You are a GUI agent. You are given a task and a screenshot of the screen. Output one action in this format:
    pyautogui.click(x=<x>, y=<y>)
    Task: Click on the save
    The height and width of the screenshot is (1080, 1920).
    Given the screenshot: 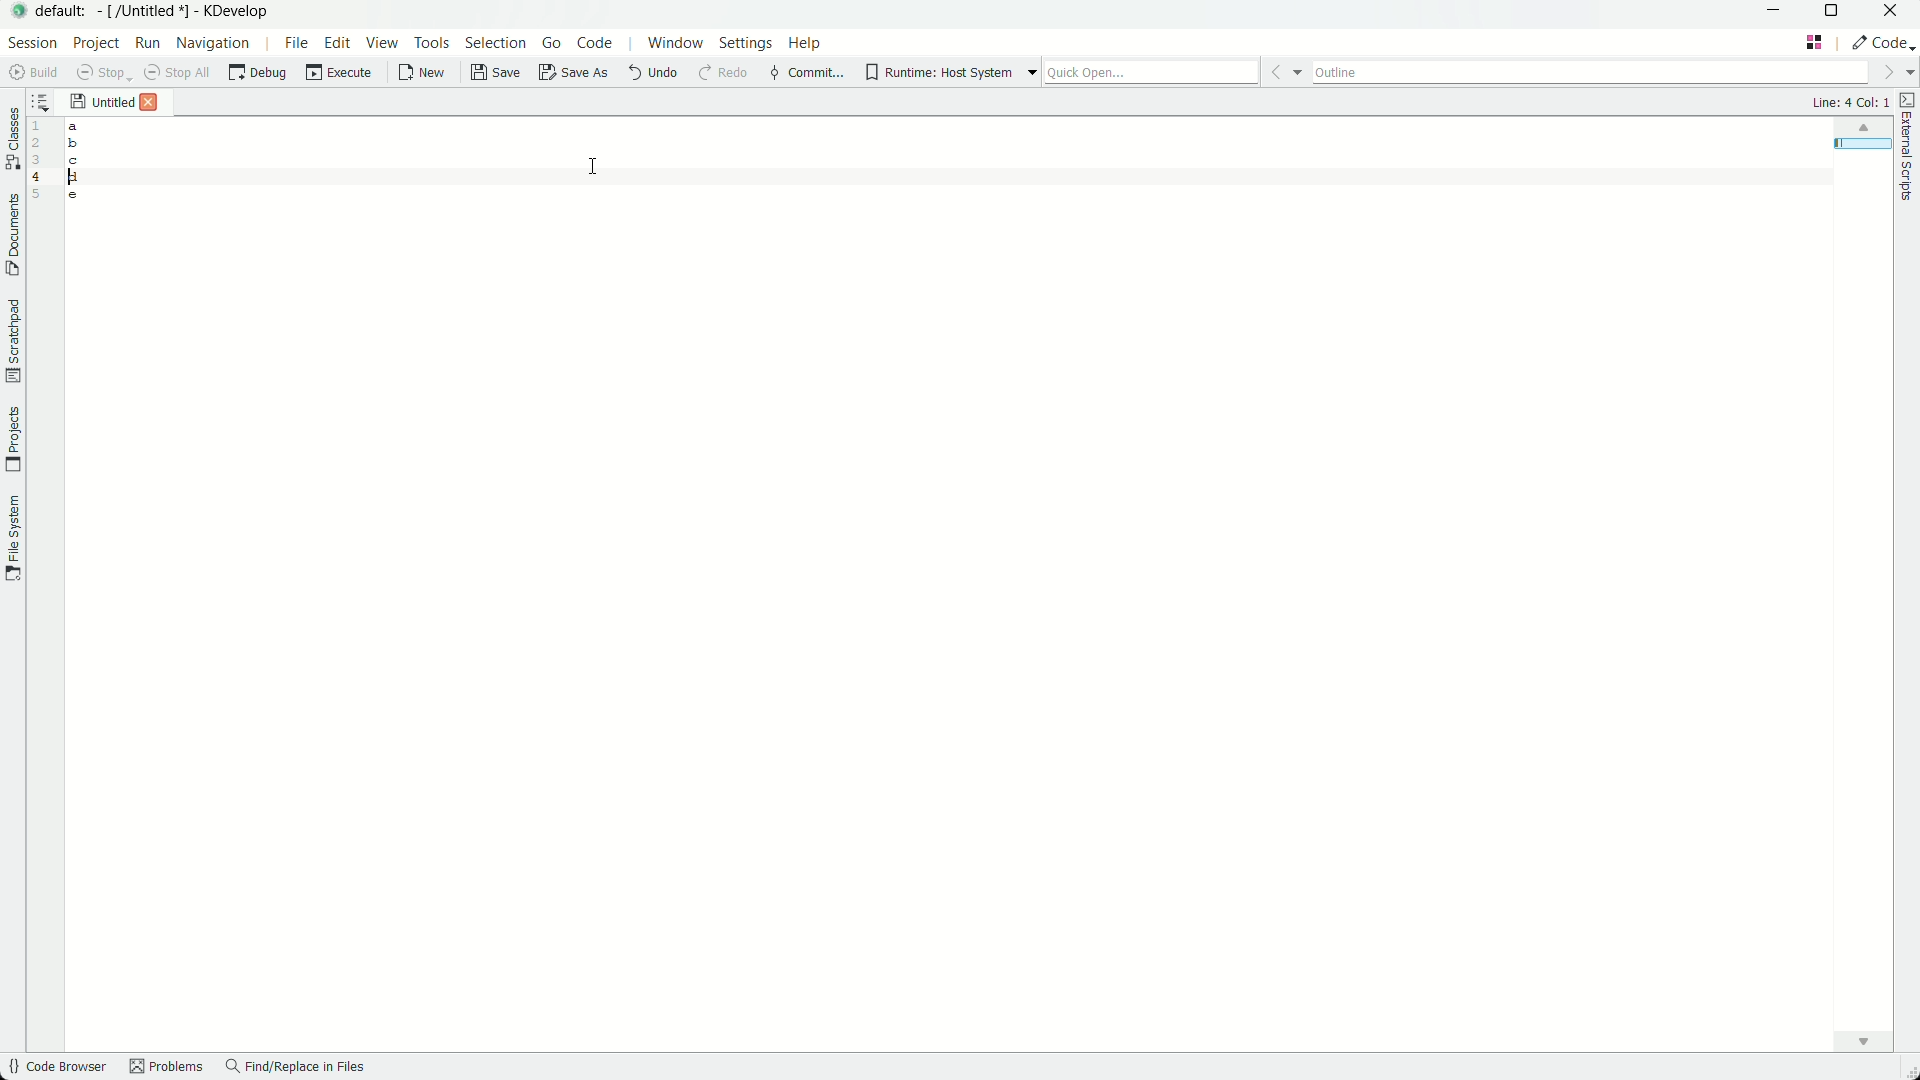 What is the action you would take?
    pyautogui.click(x=494, y=76)
    